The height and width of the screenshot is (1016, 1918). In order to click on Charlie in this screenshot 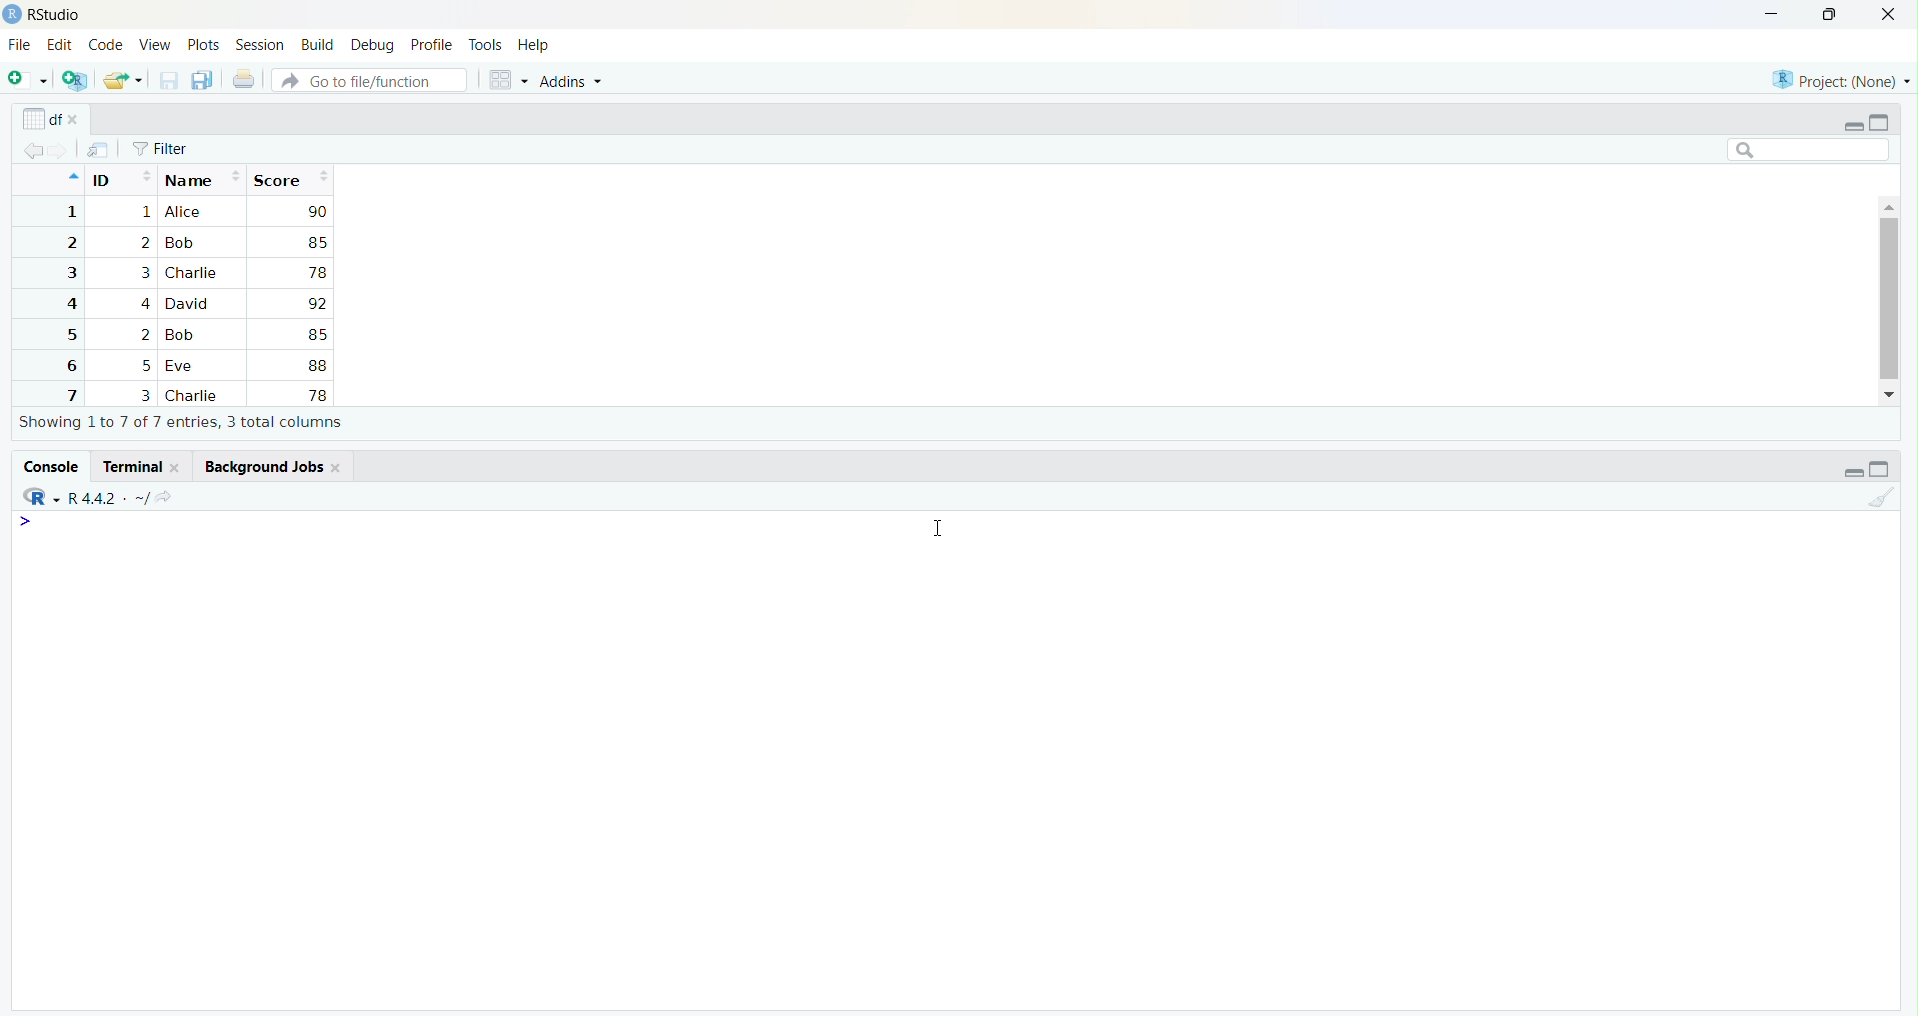, I will do `click(193, 273)`.